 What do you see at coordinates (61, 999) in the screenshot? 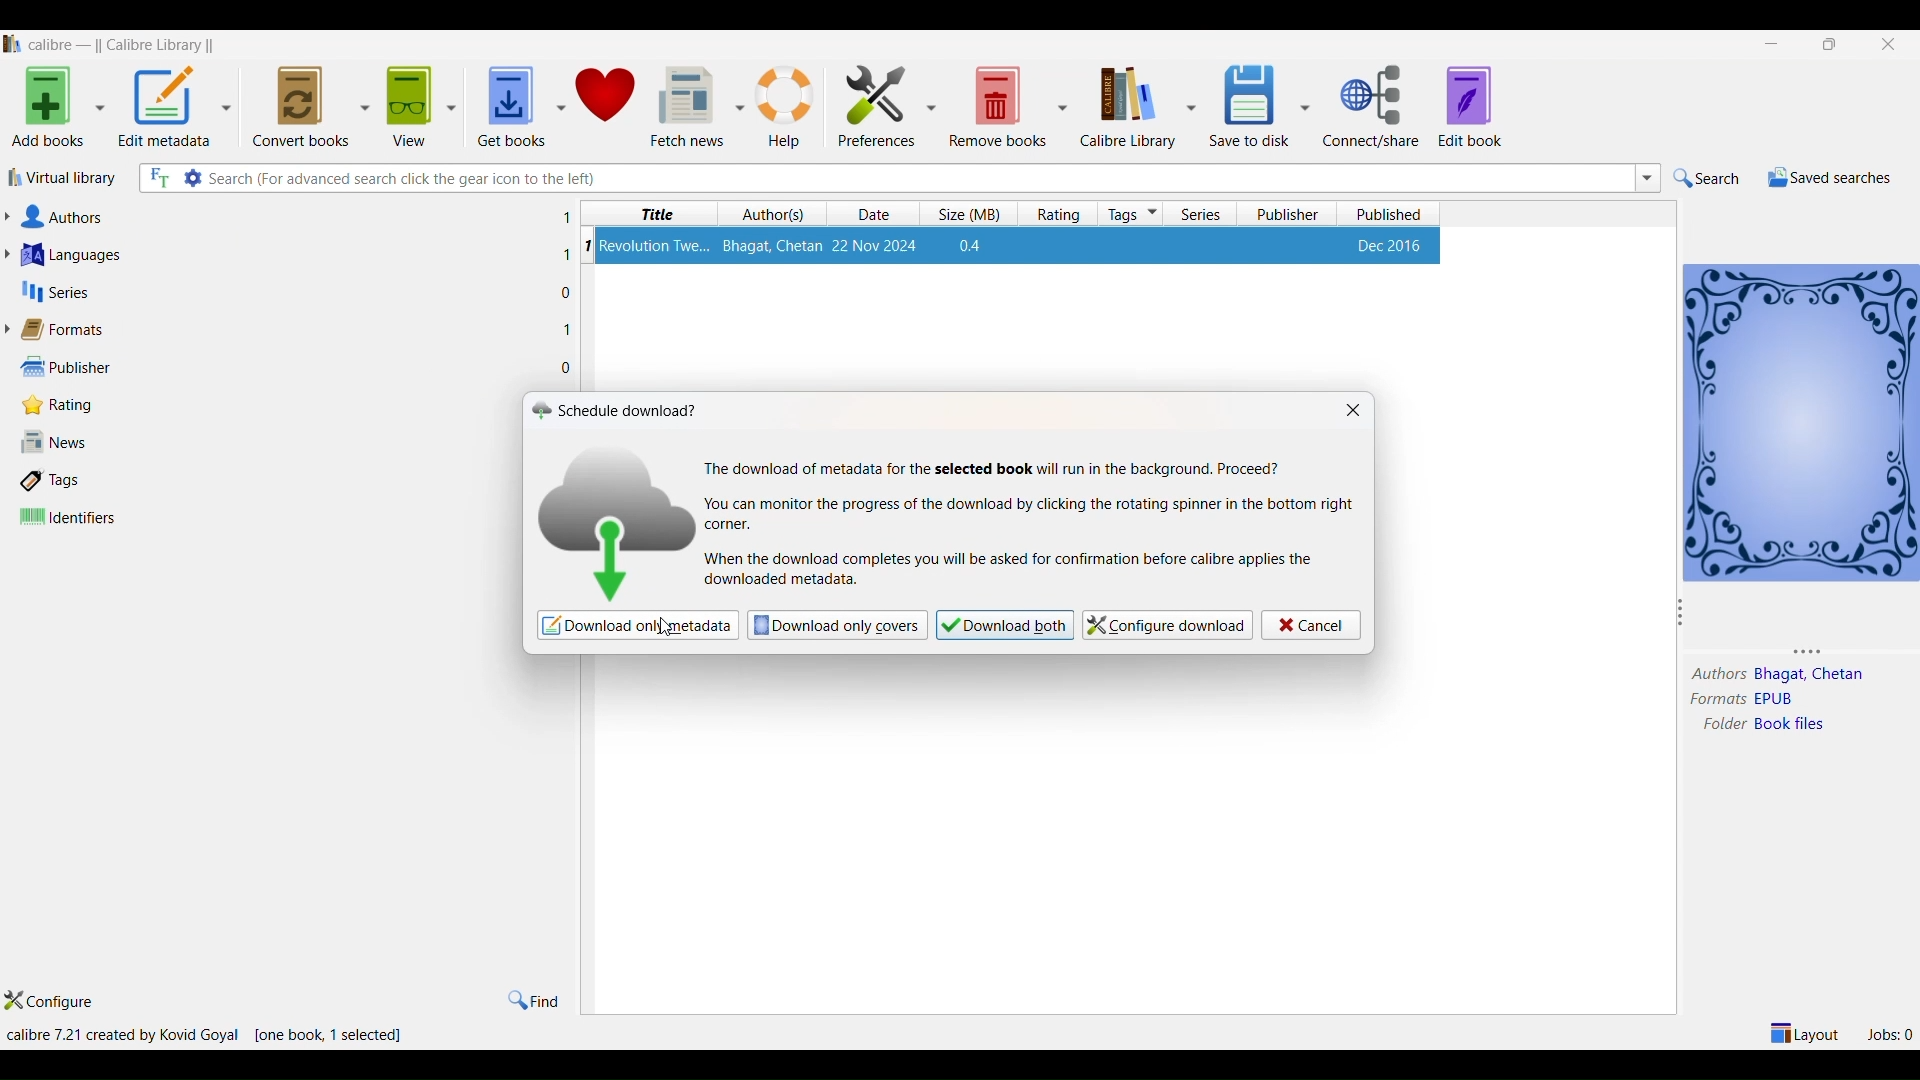
I see `configure` at bounding box center [61, 999].